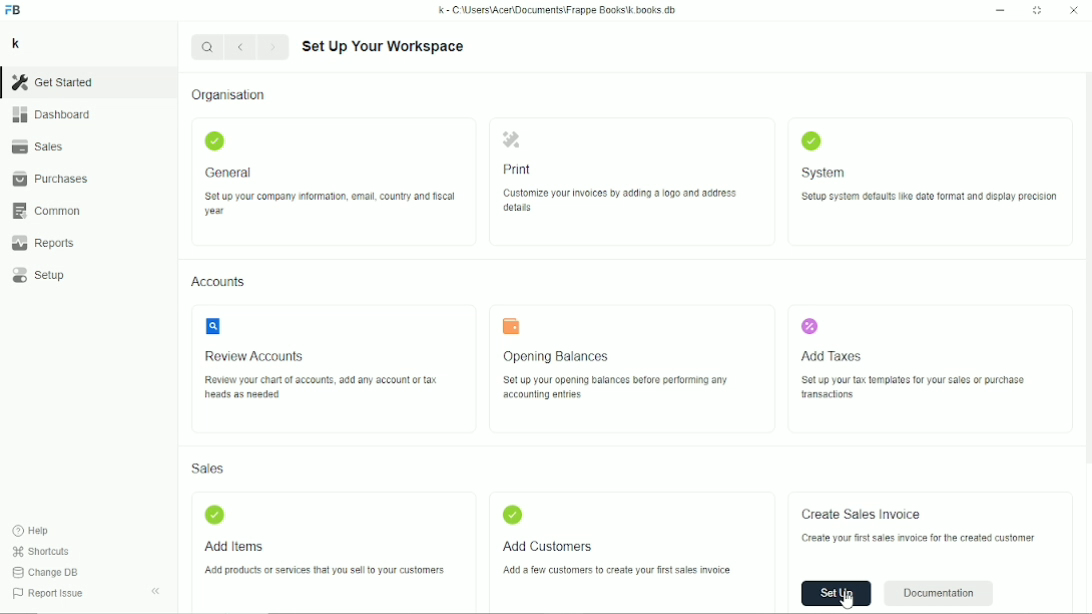  I want to click on Add customers  add a few customers to create your first sales invoice., so click(612, 546).